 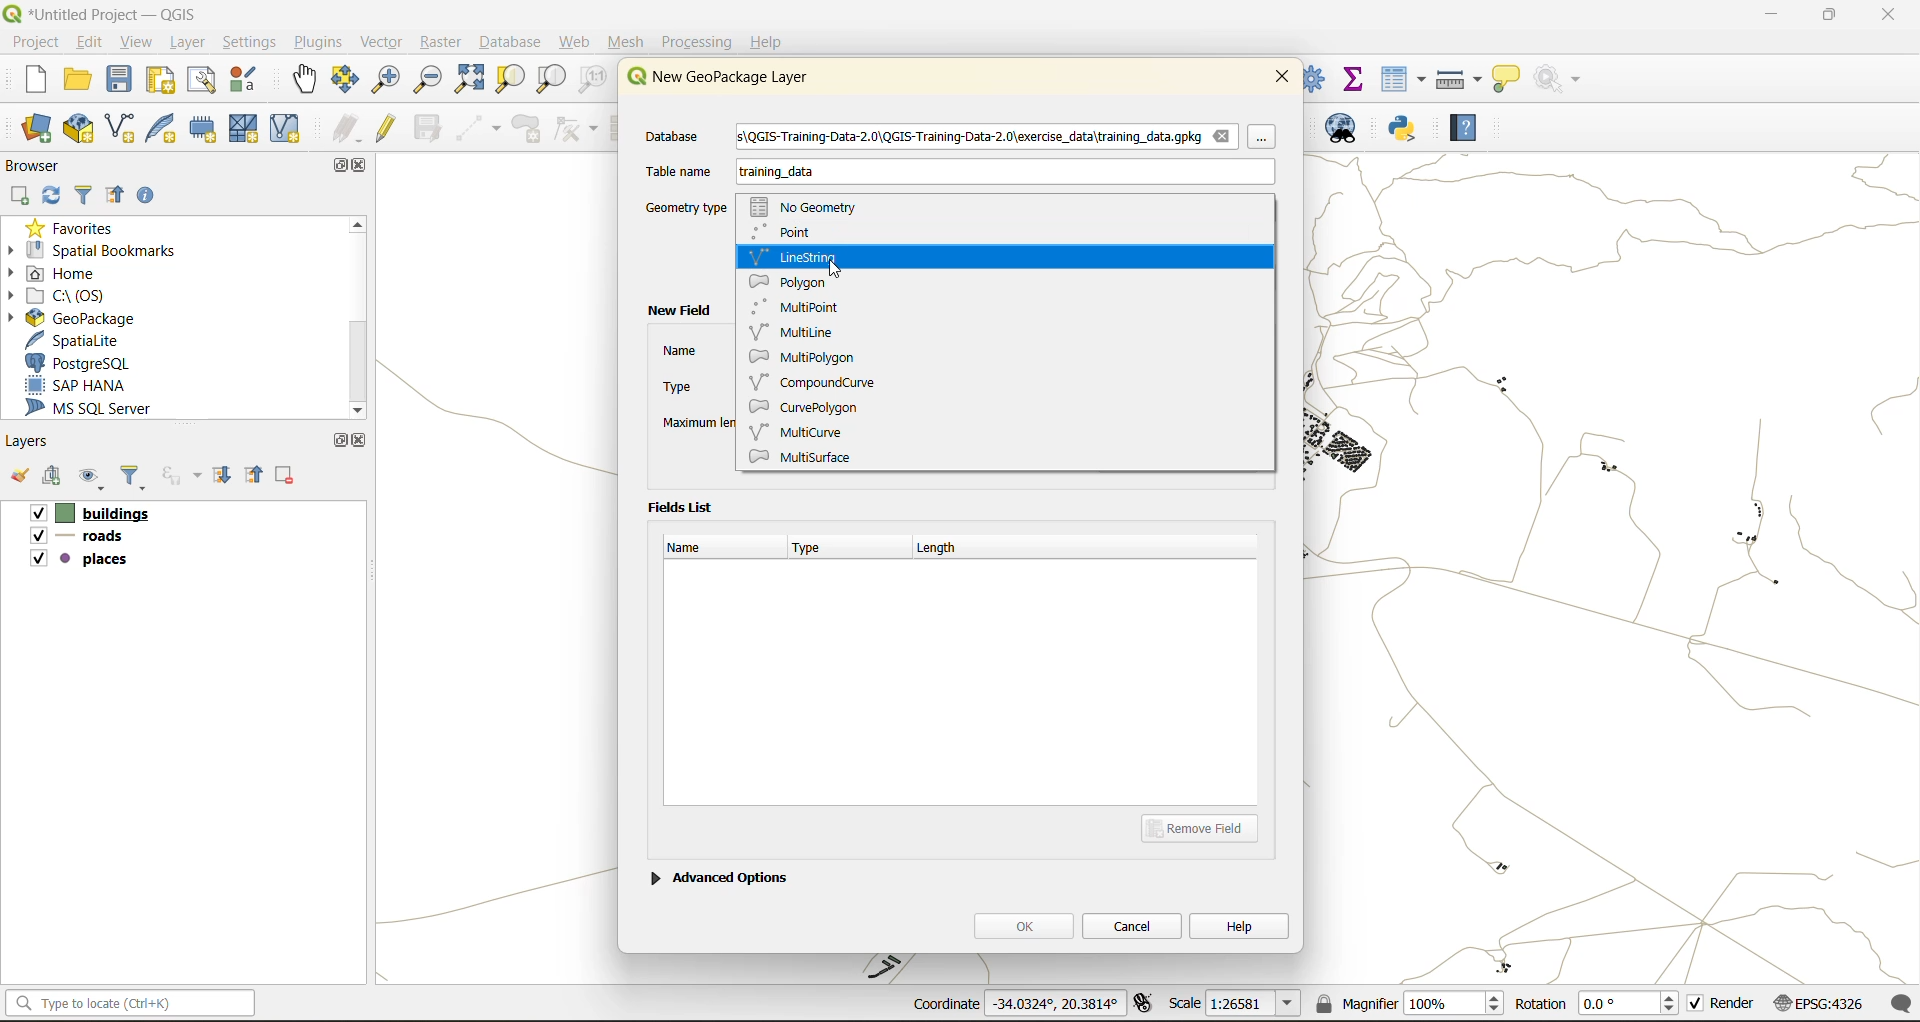 What do you see at coordinates (677, 350) in the screenshot?
I see `Name` at bounding box center [677, 350].